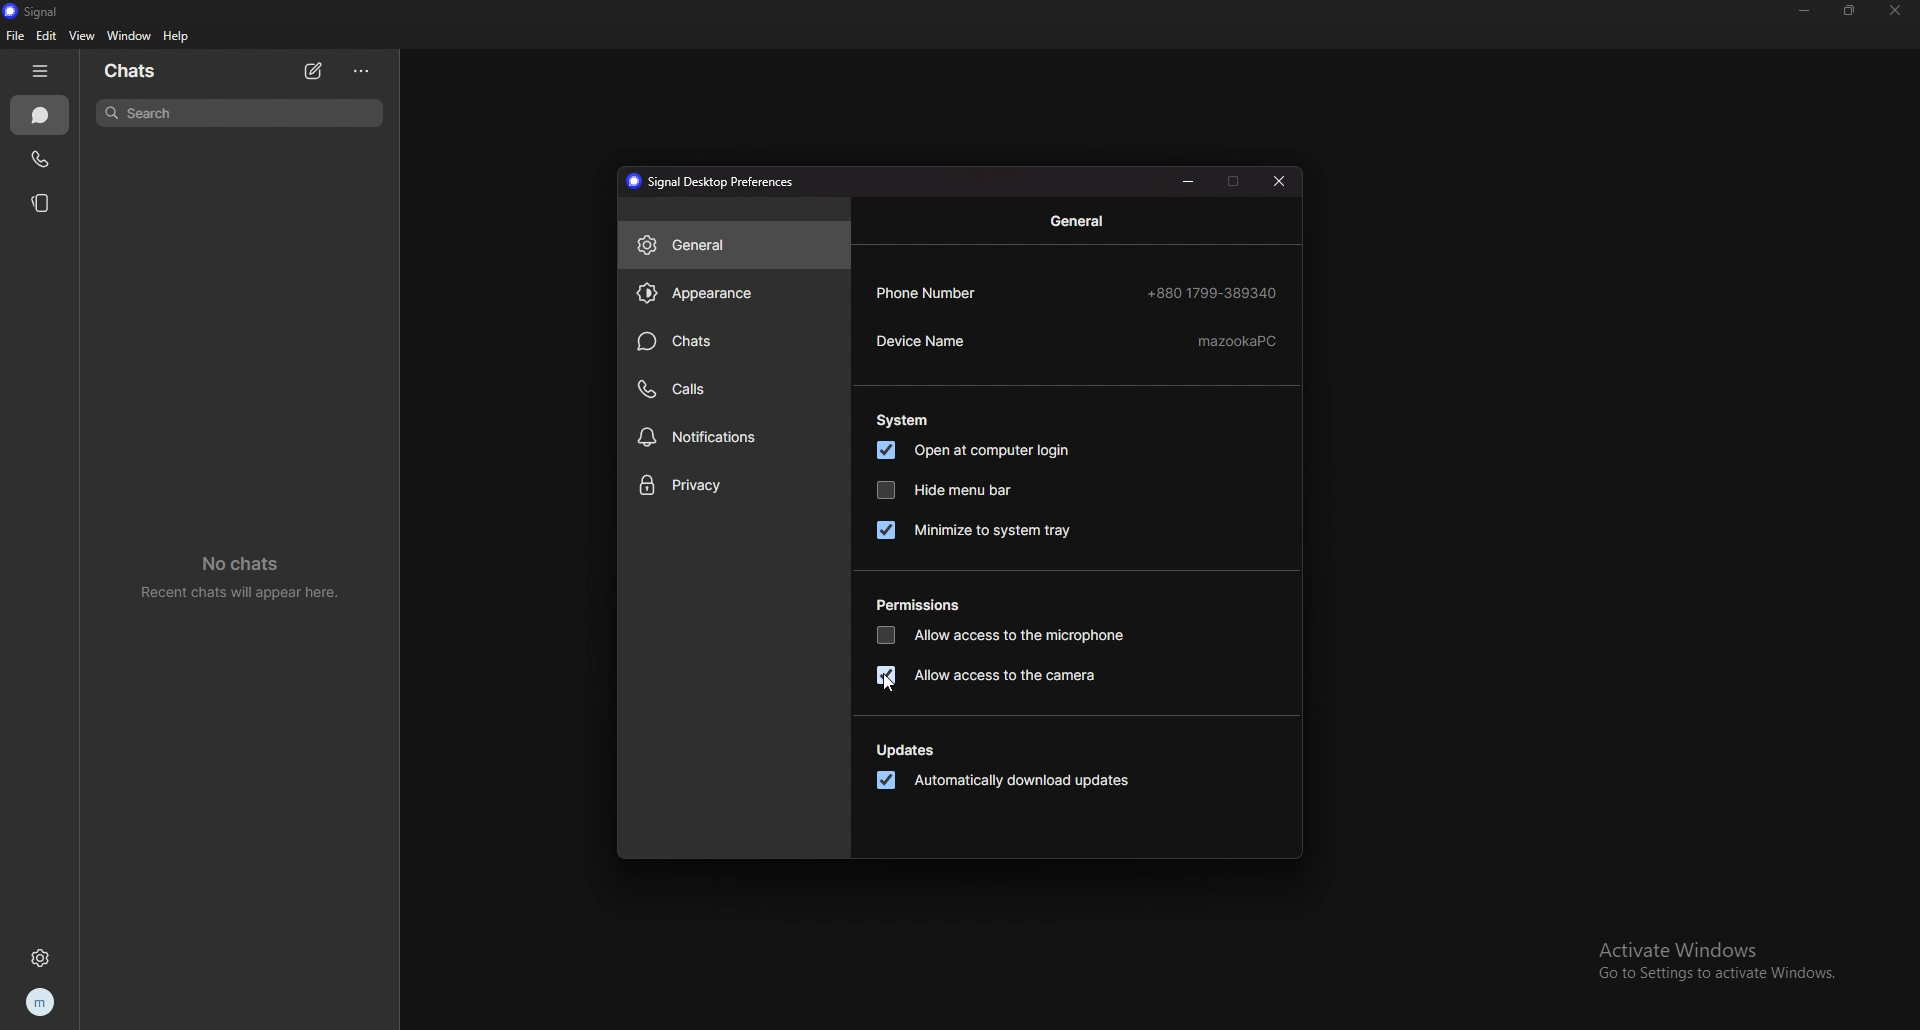 The image size is (1920, 1030). I want to click on no chats recent chats will appear here, so click(247, 581).